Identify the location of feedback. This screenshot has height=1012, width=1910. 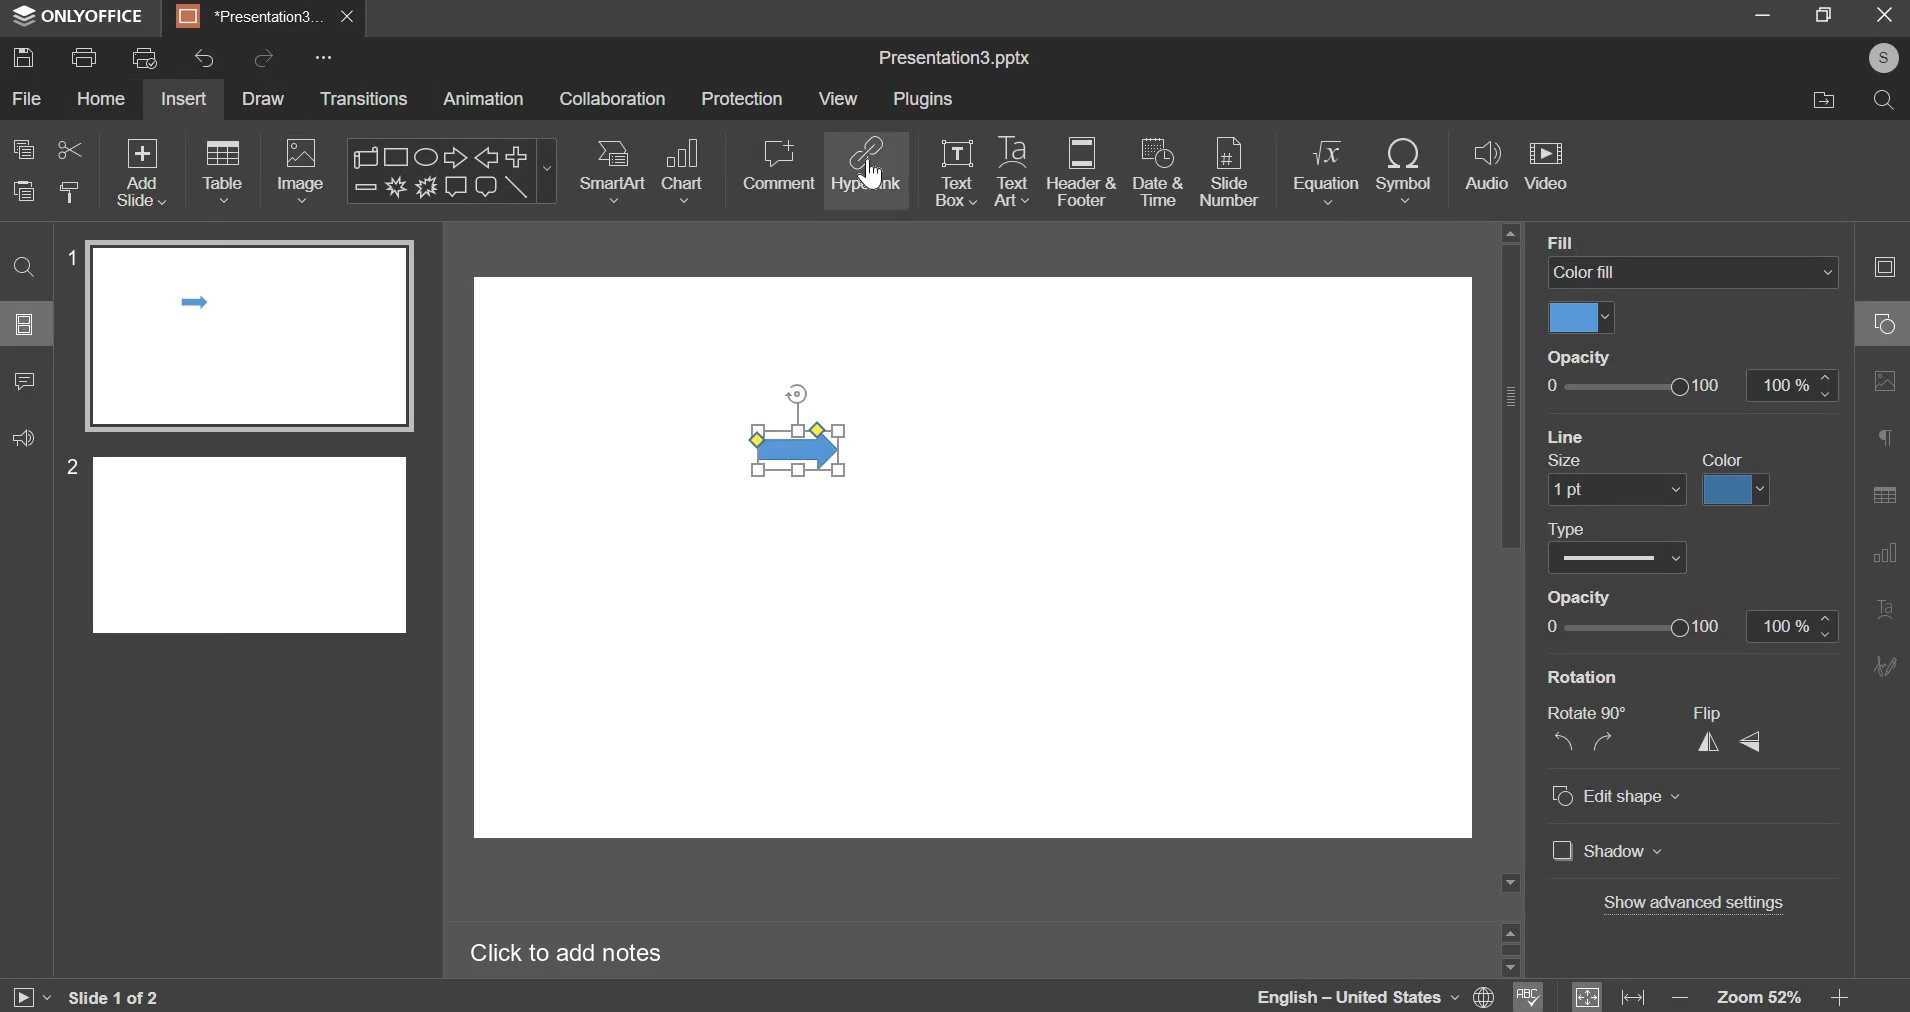
(24, 438).